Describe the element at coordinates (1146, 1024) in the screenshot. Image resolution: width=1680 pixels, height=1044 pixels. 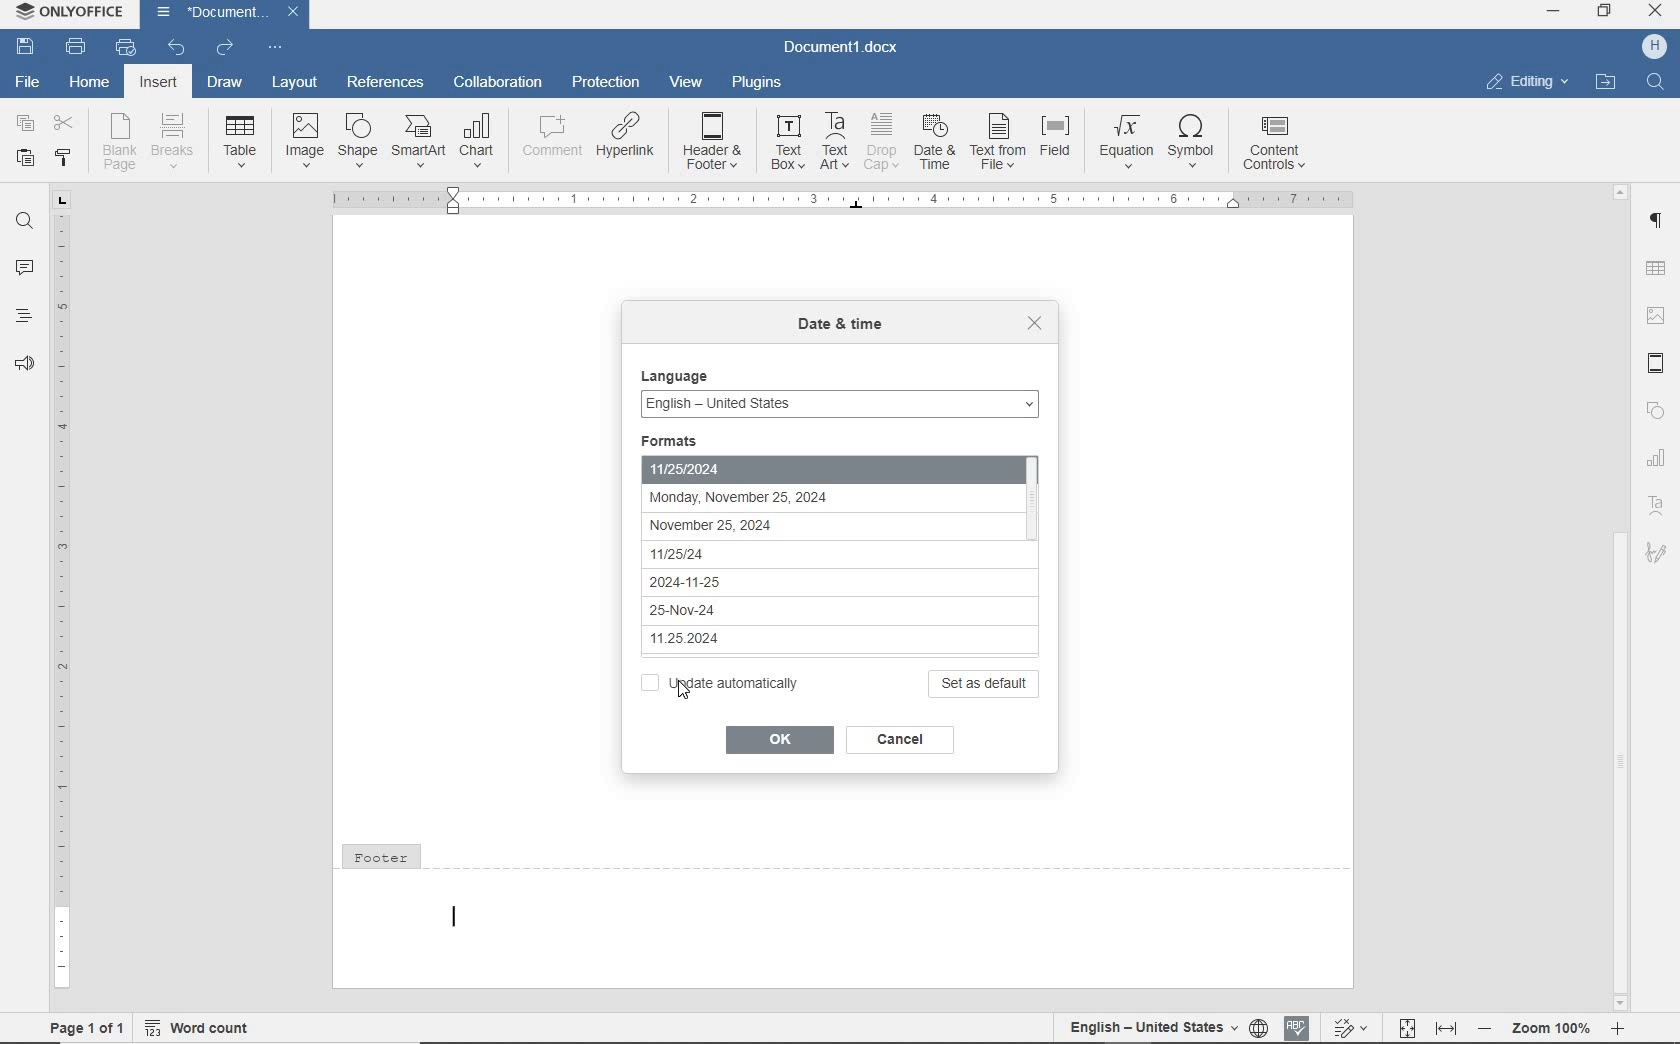
I see `English - United States` at that location.